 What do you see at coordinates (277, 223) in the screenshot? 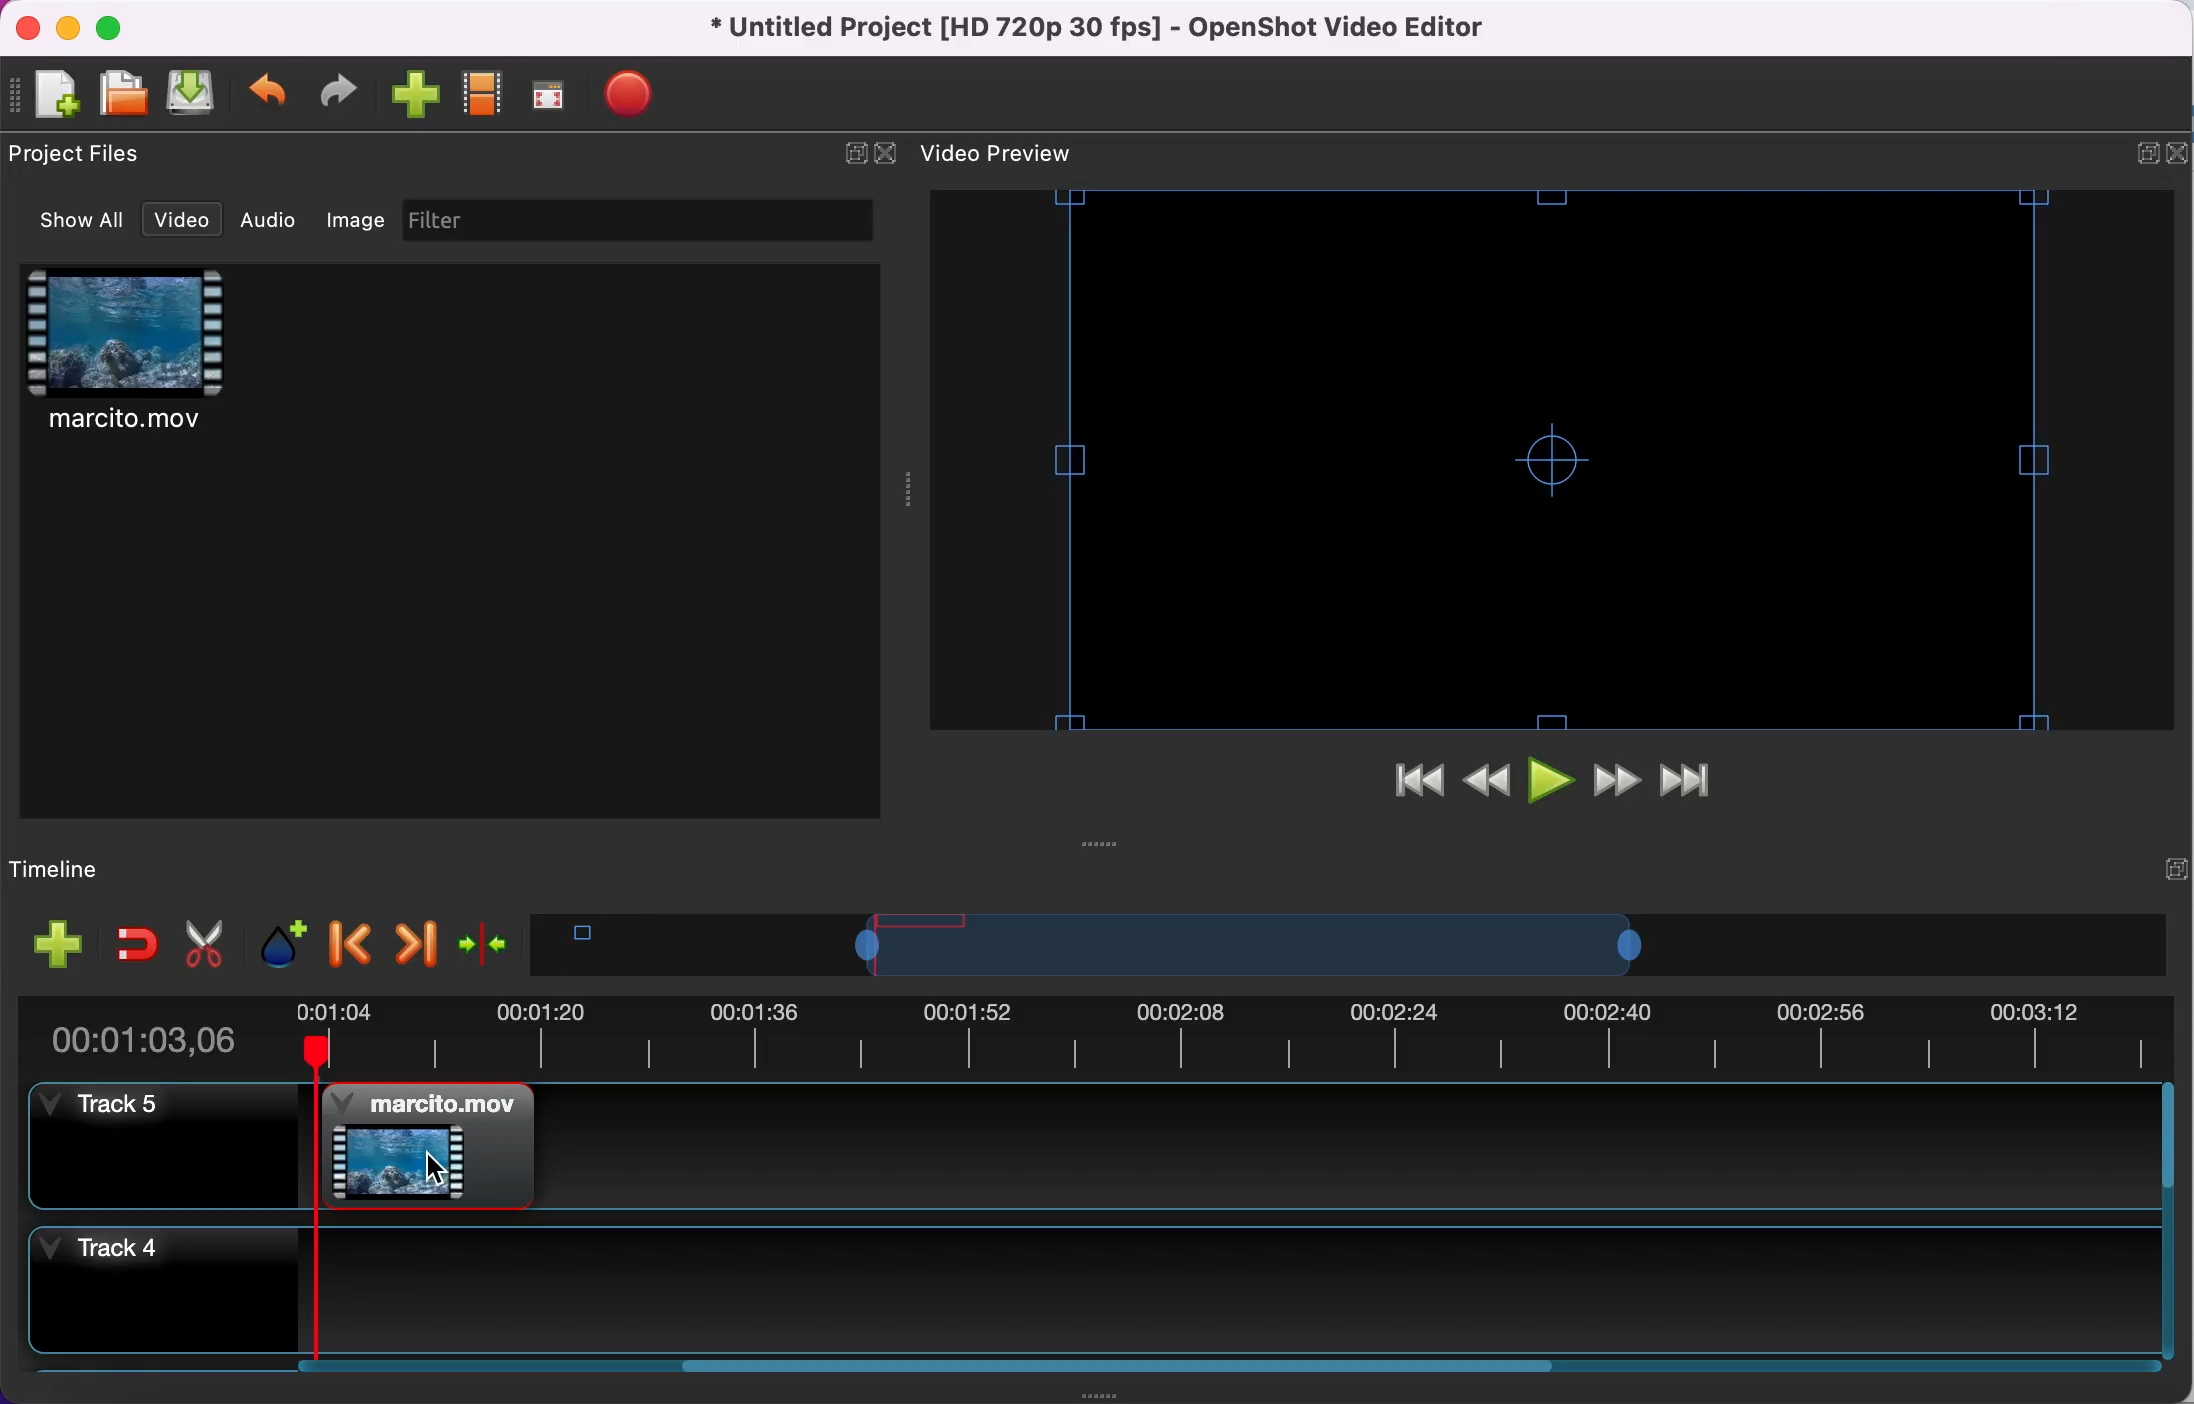
I see `audio` at bounding box center [277, 223].